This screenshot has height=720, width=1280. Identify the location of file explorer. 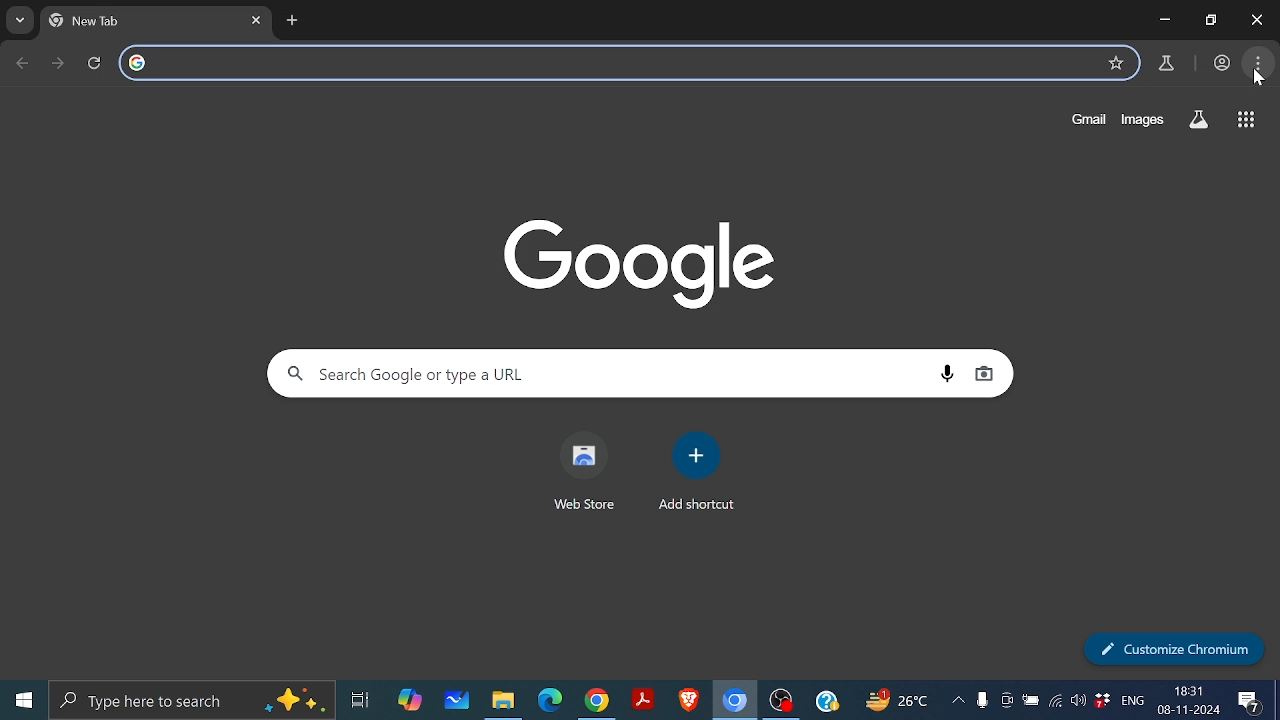
(502, 701).